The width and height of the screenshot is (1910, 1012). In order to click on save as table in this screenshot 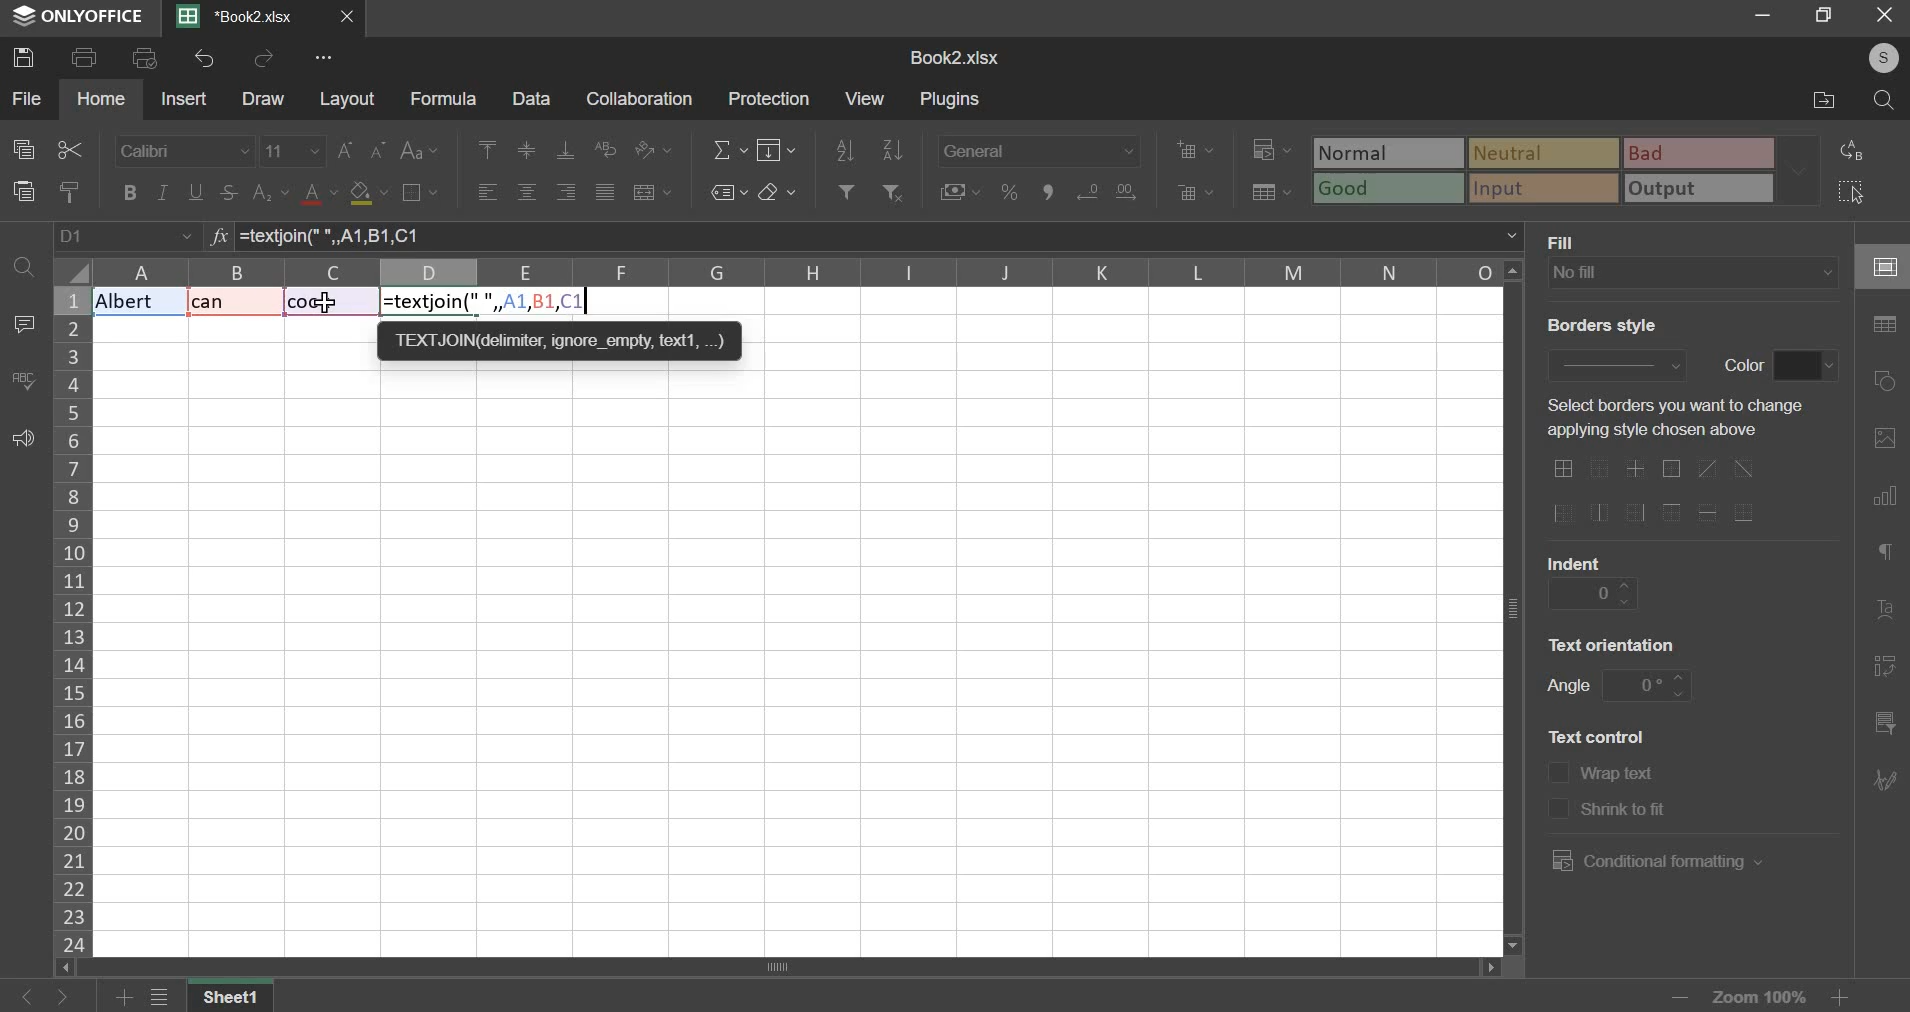, I will do `click(1273, 193)`.